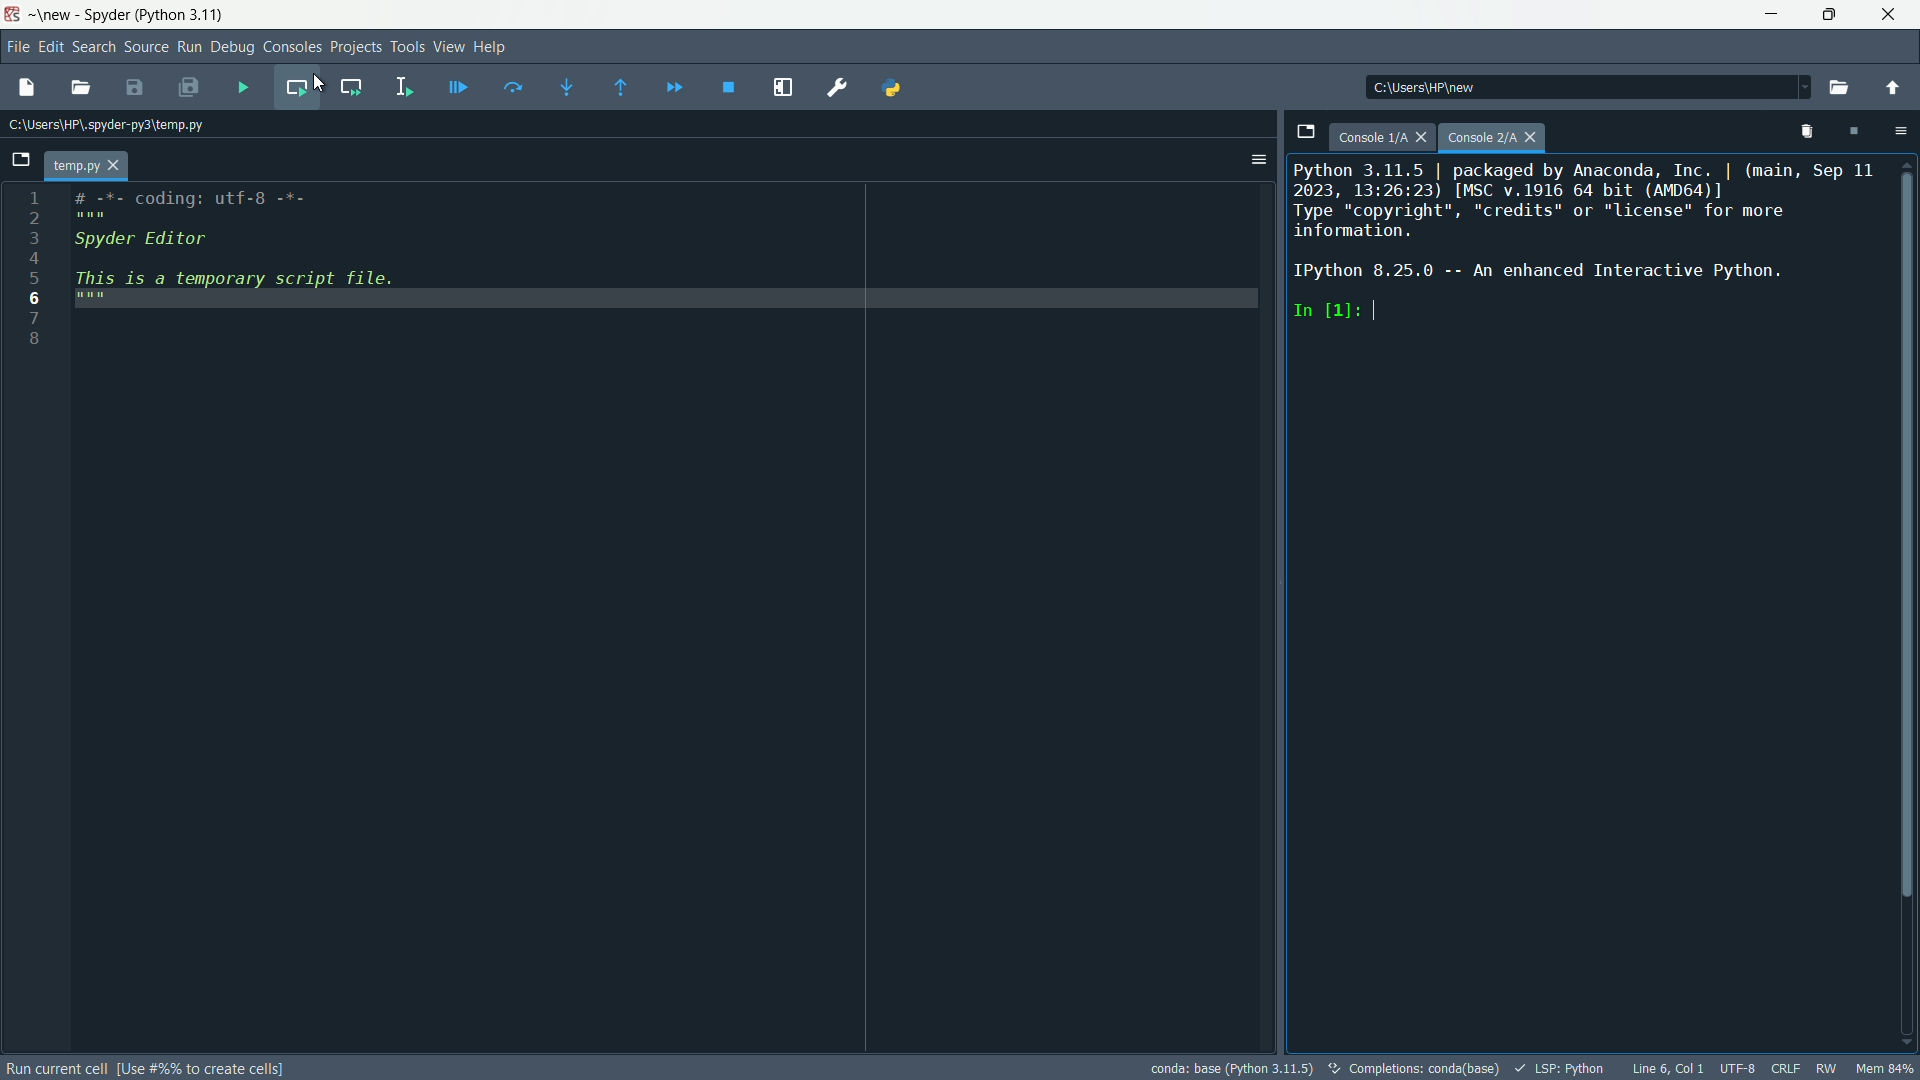 This screenshot has height=1080, width=1920. Describe the element at coordinates (357, 48) in the screenshot. I see `projects menu` at that location.